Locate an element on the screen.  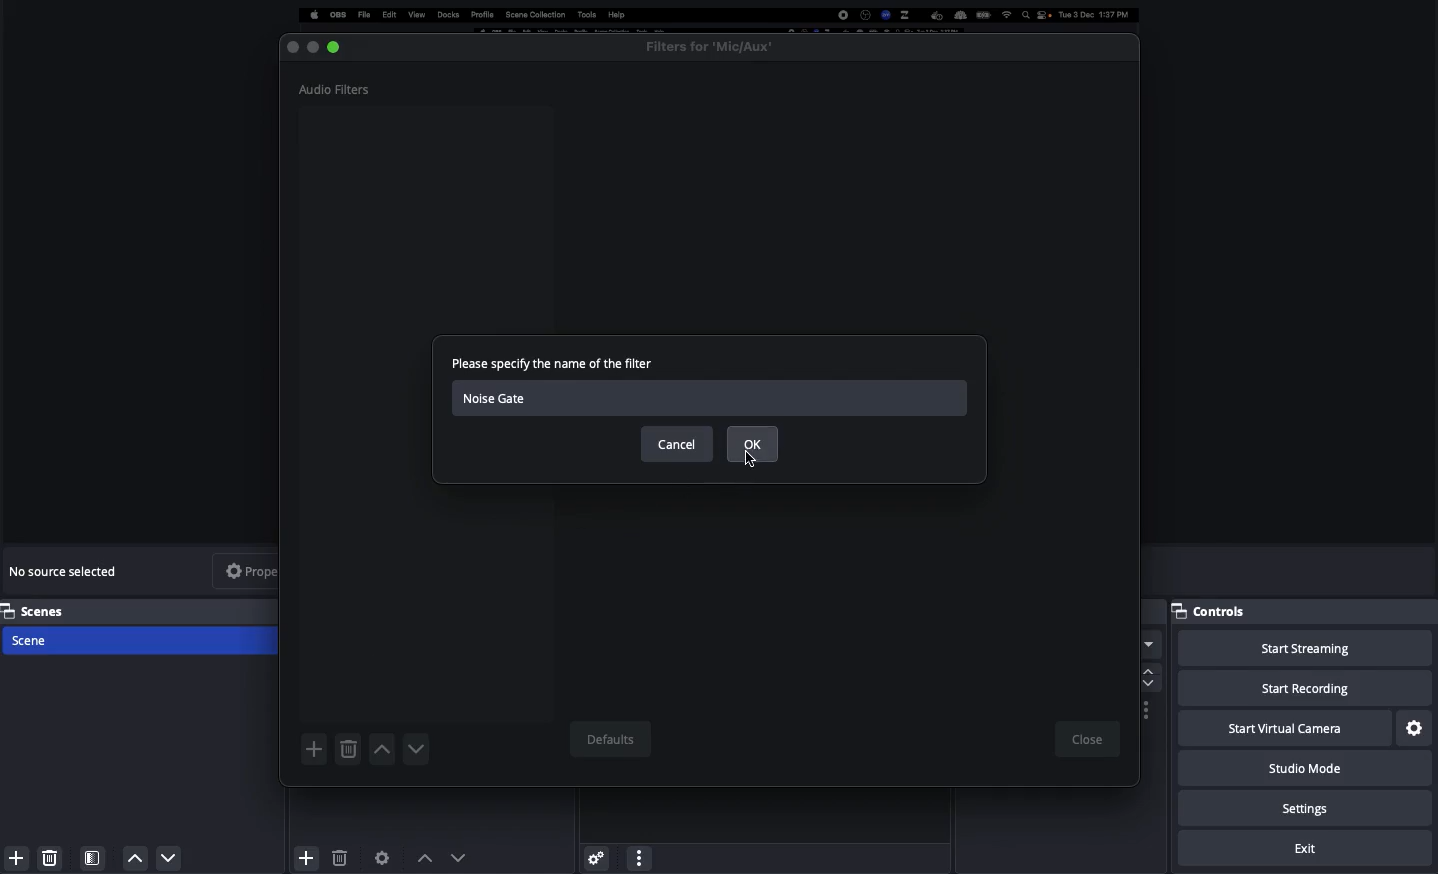
Down is located at coordinates (417, 750).